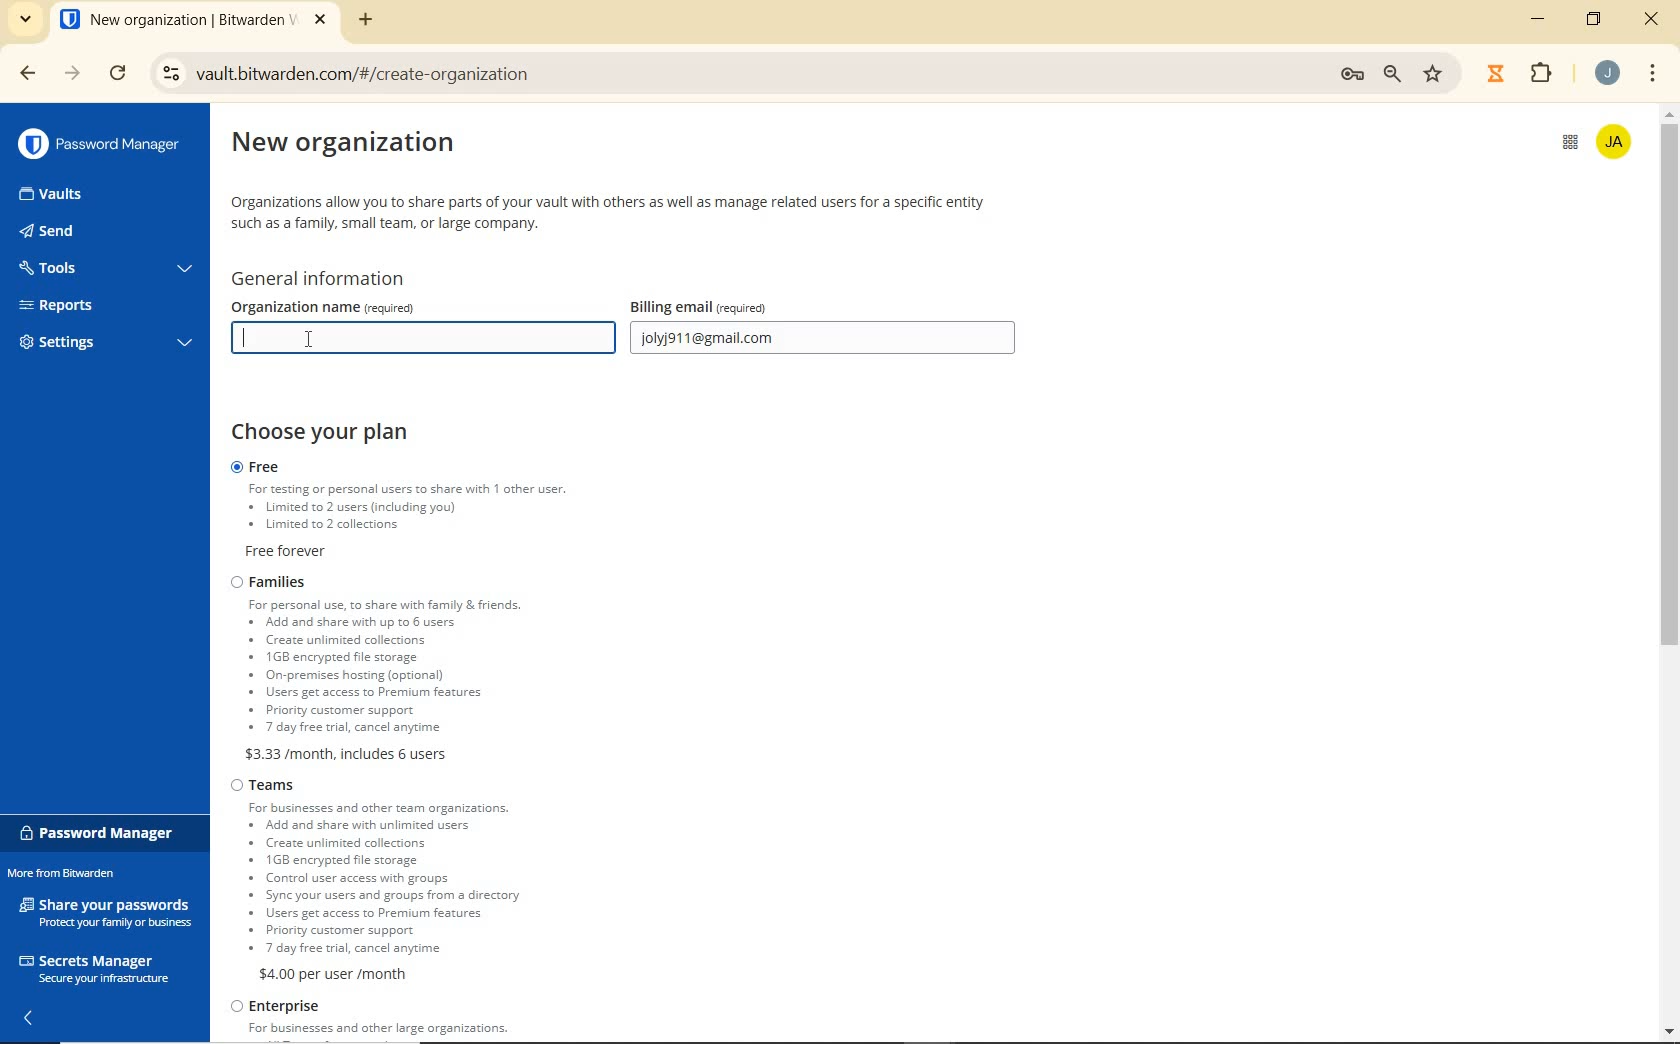 The height and width of the screenshot is (1044, 1680). Describe the element at coordinates (728, 75) in the screenshot. I see `address bar` at that location.